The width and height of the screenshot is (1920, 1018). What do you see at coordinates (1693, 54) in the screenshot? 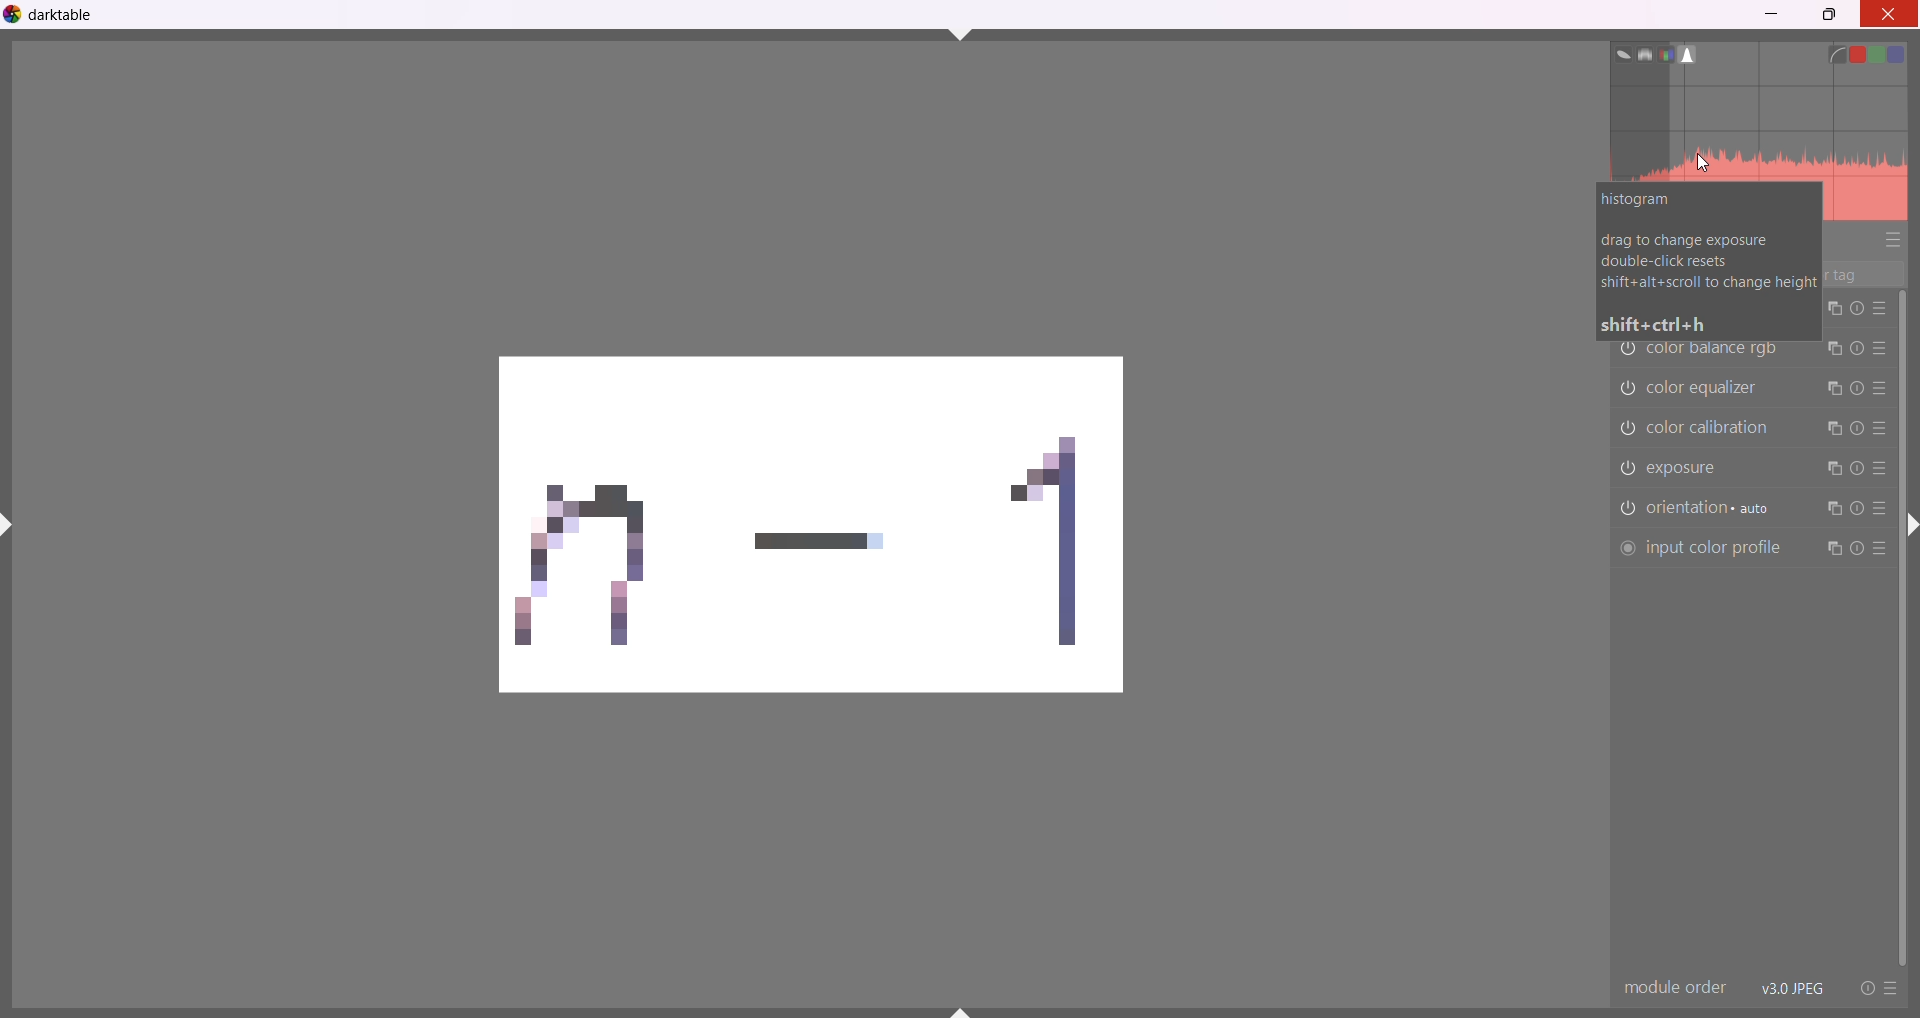
I see `histogram` at bounding box center [1693, 54].